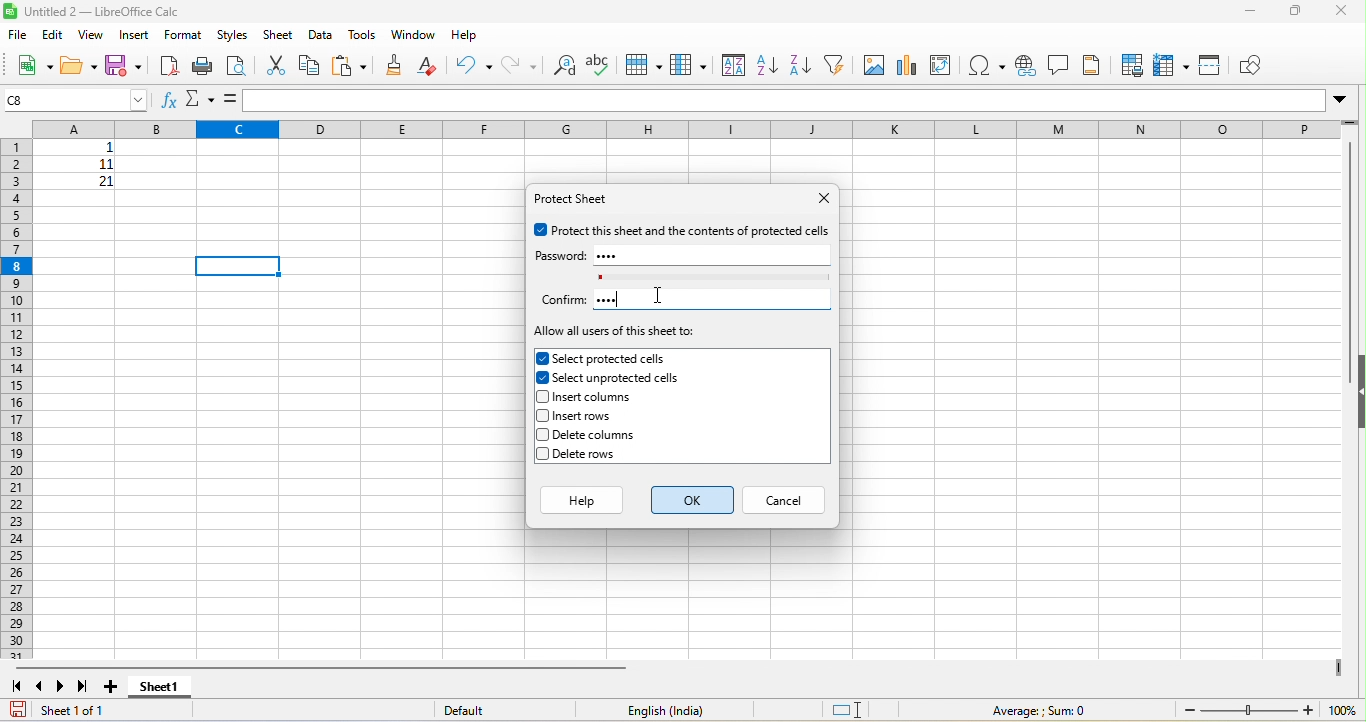  What do you see at coordinates (397, 65) in the screenshot?
I see `clone` at bounding box center [397, 65].